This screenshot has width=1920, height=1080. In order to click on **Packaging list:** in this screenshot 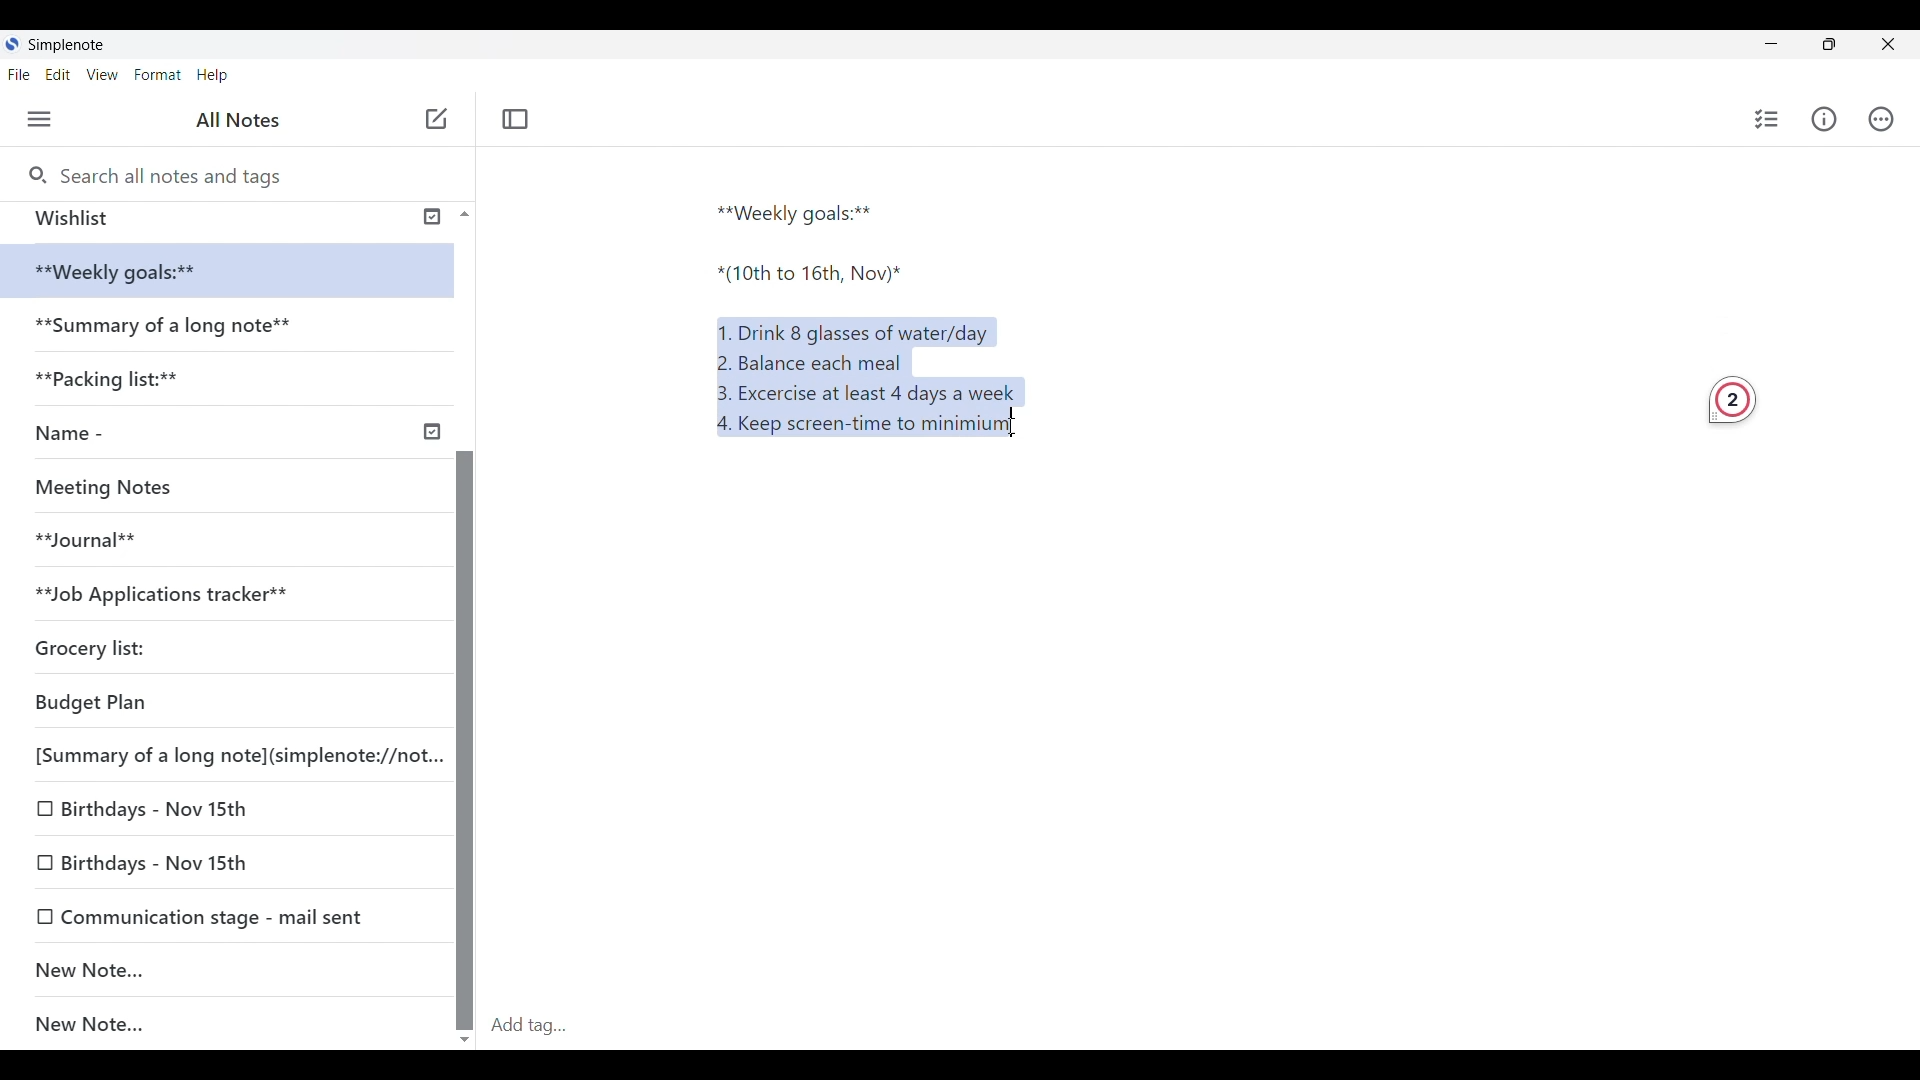, I will do `click(124, 385)`.